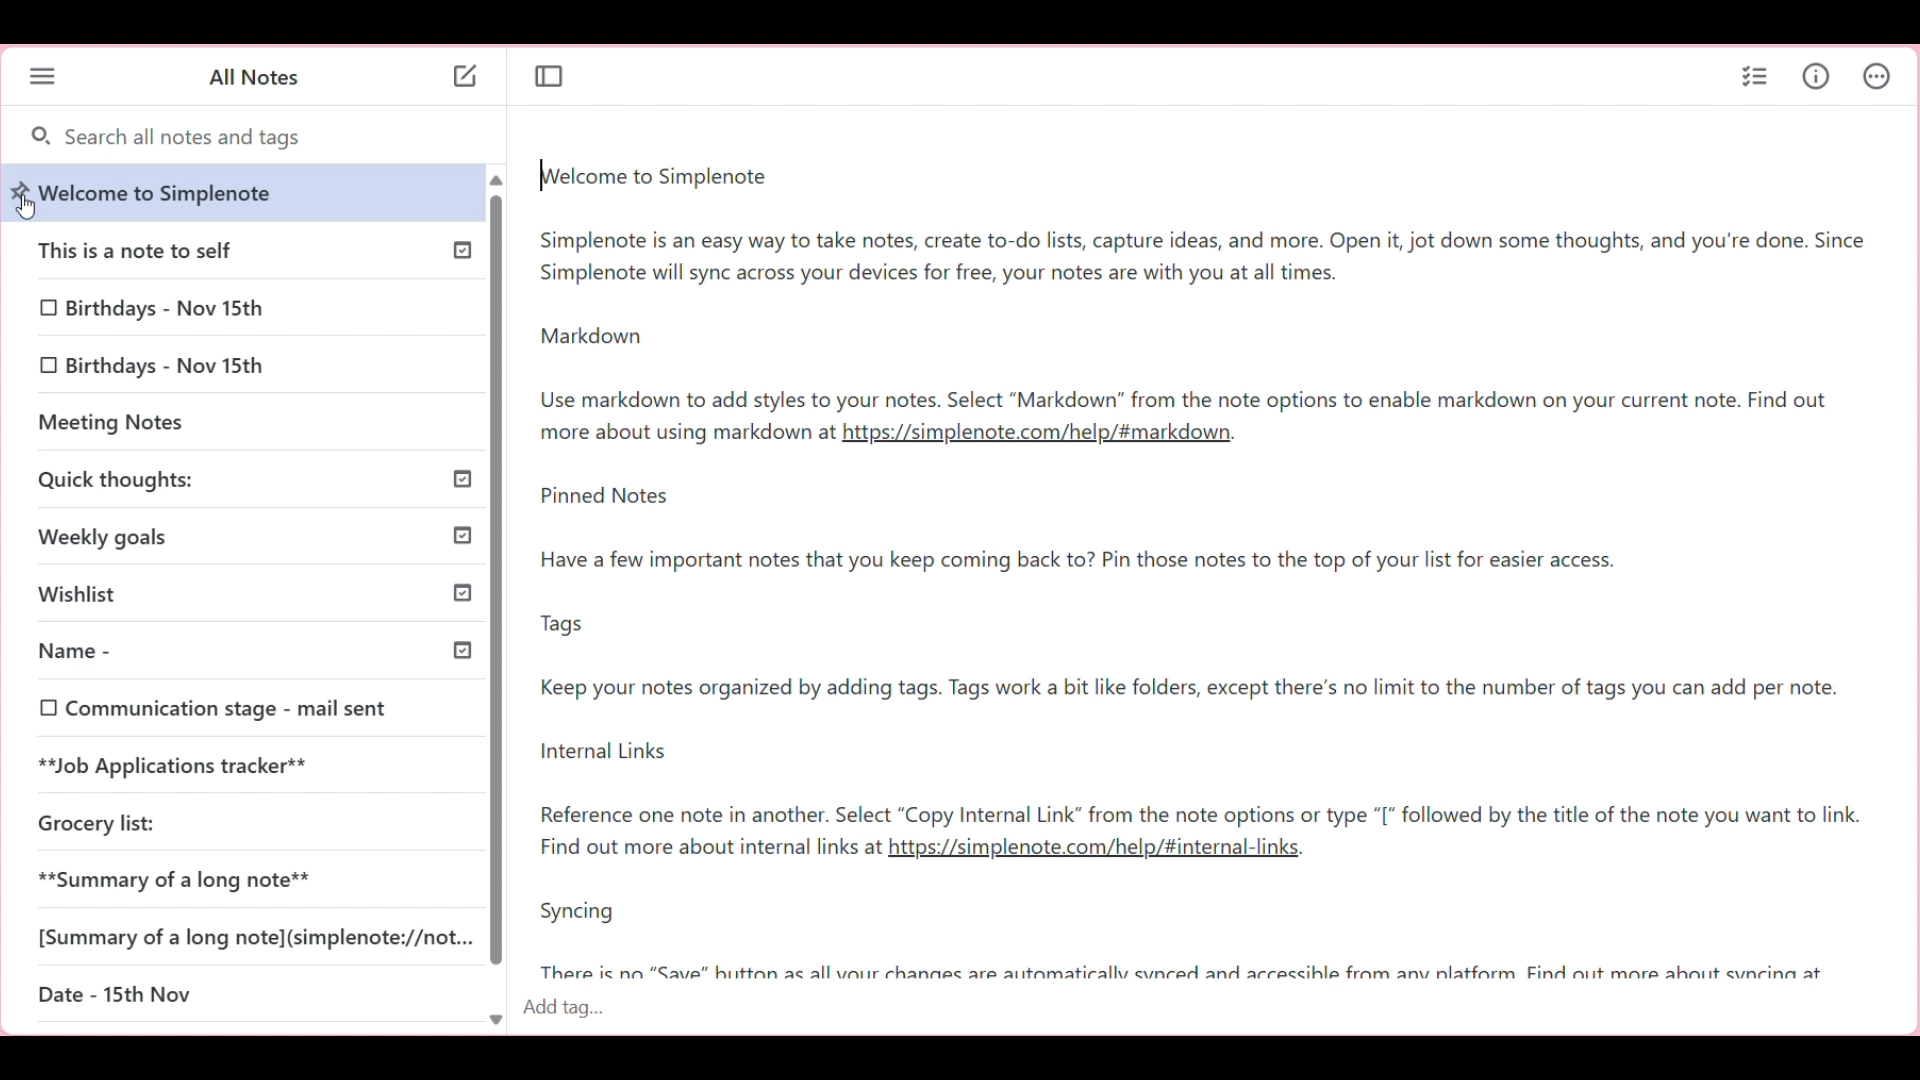 This screenshot has height=1080, width=1920. Describe the element at coordinates (249, 139) in the screenshot. I see `Search all notes and tags` at that location.